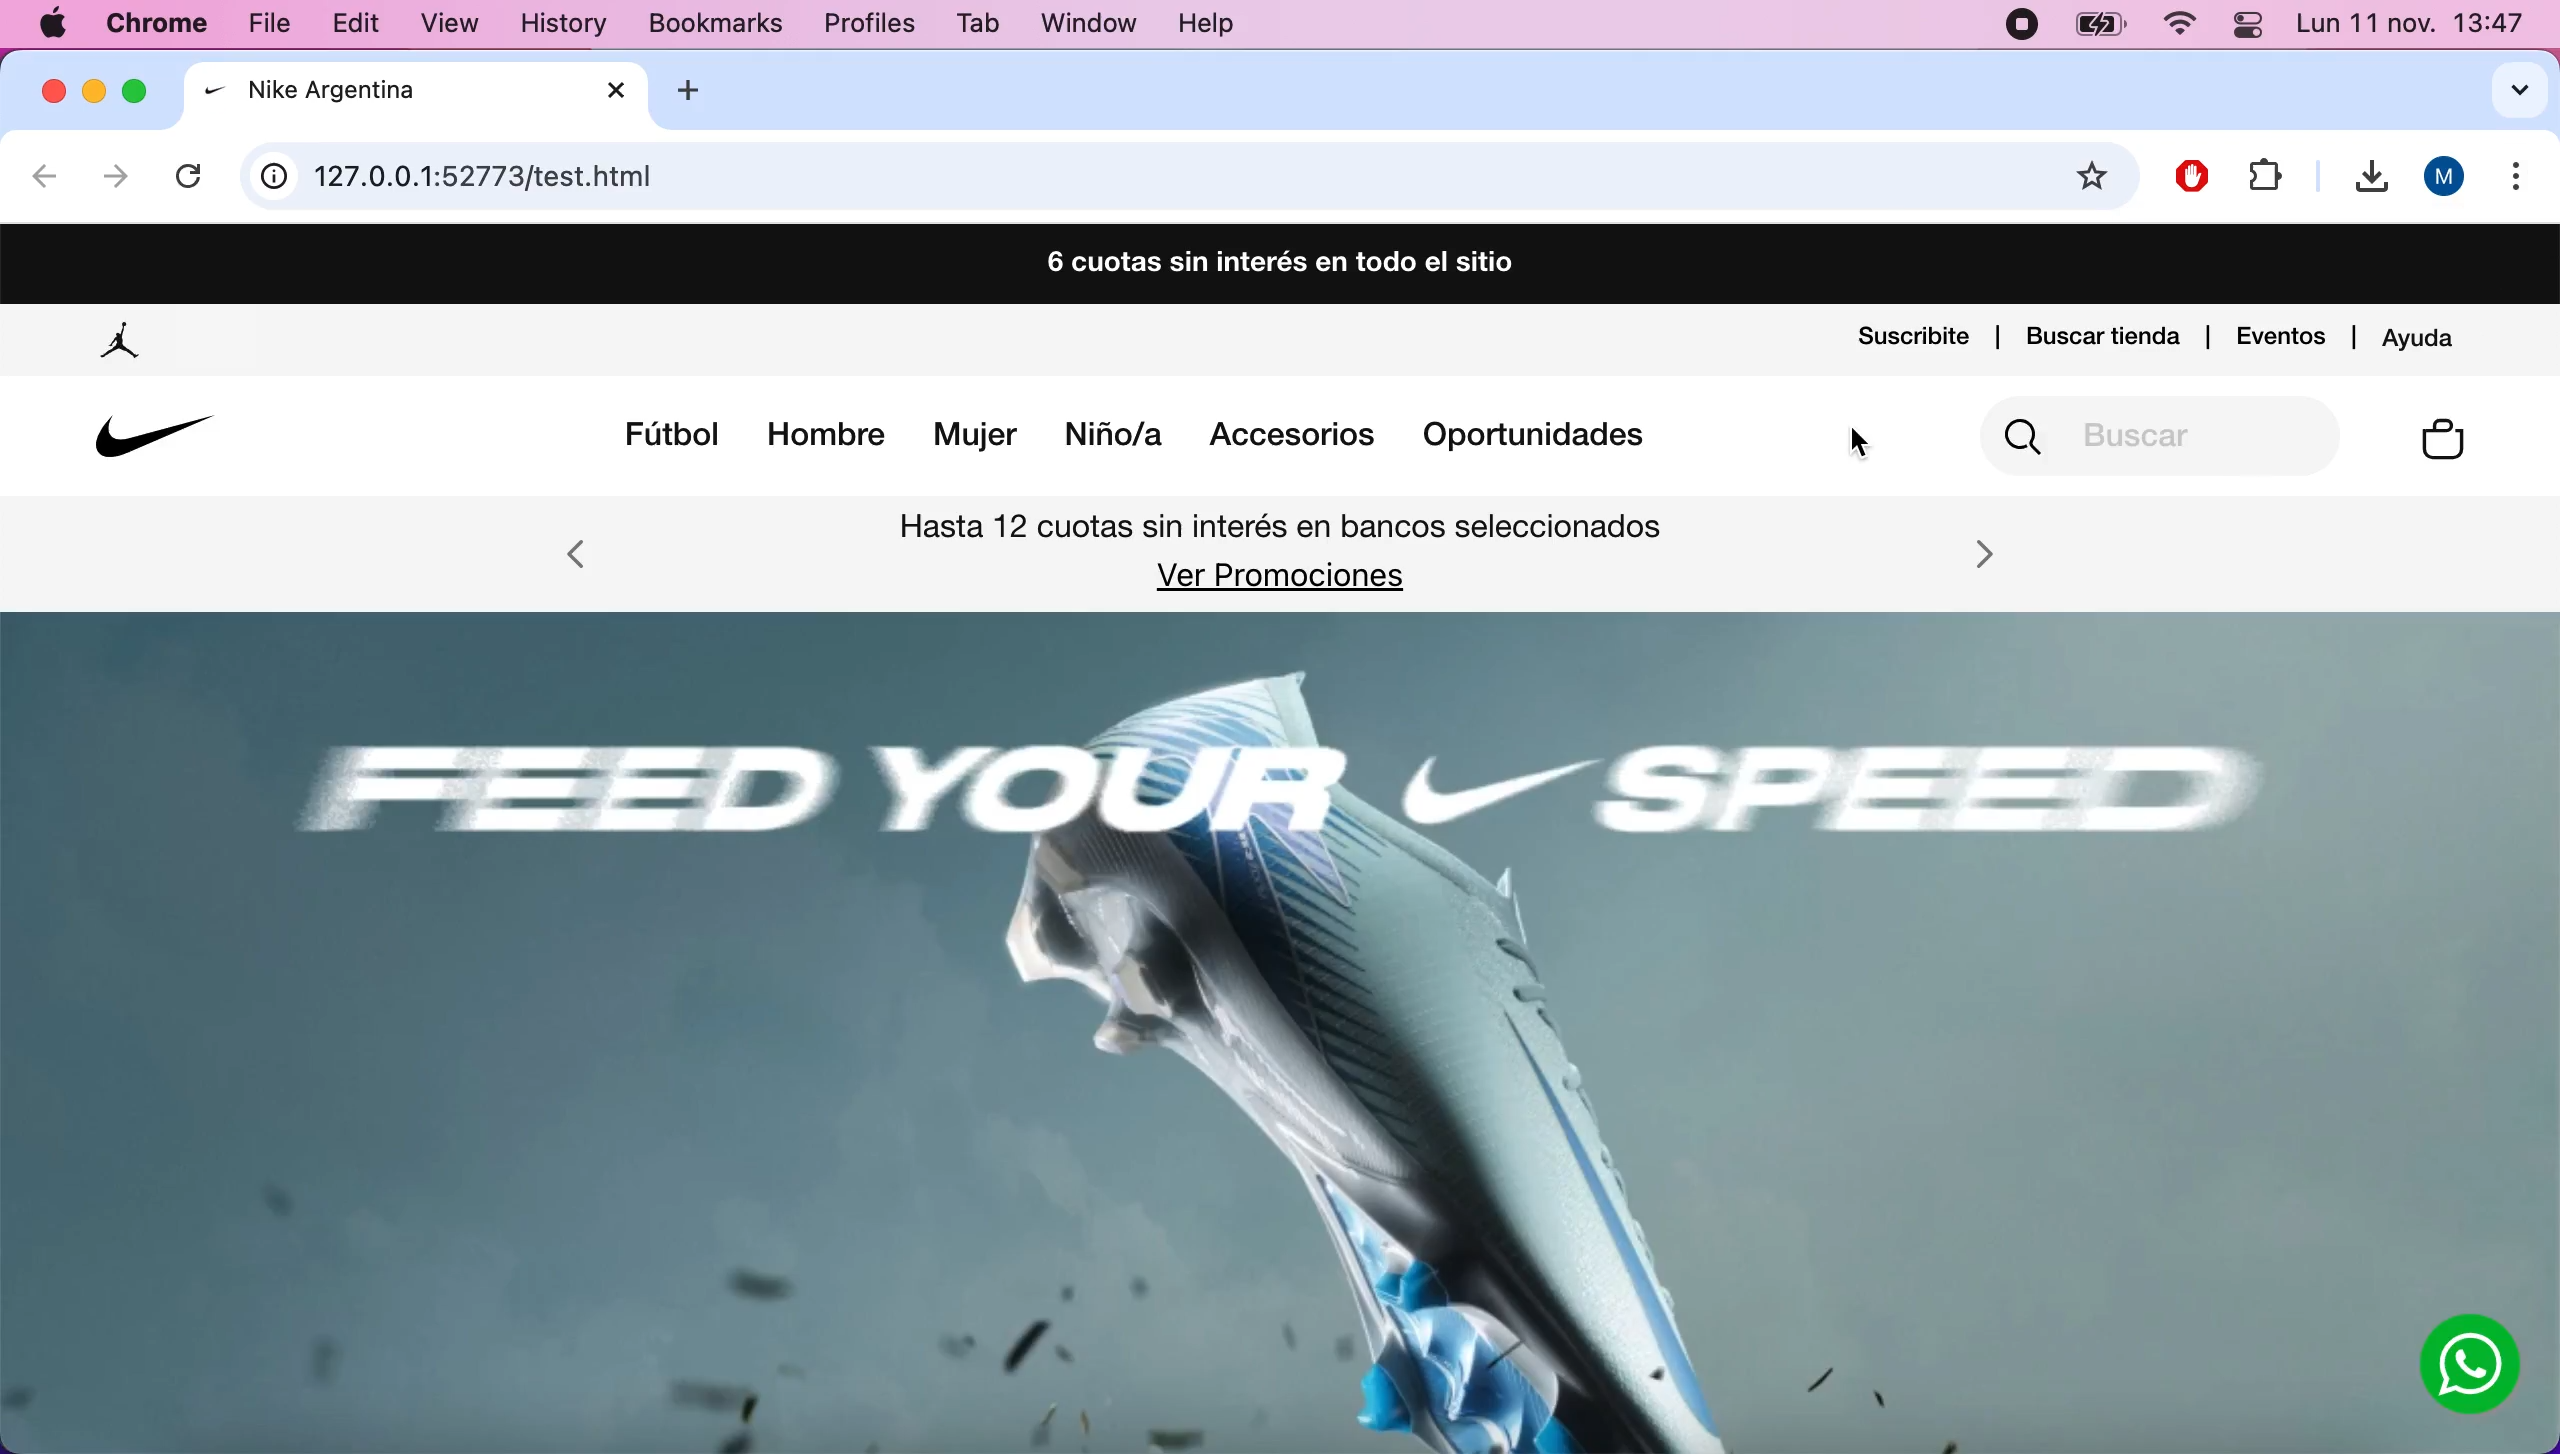 This screenshot has width=2560, height=1454. I want to click on search tabs, so click(2504, 90).